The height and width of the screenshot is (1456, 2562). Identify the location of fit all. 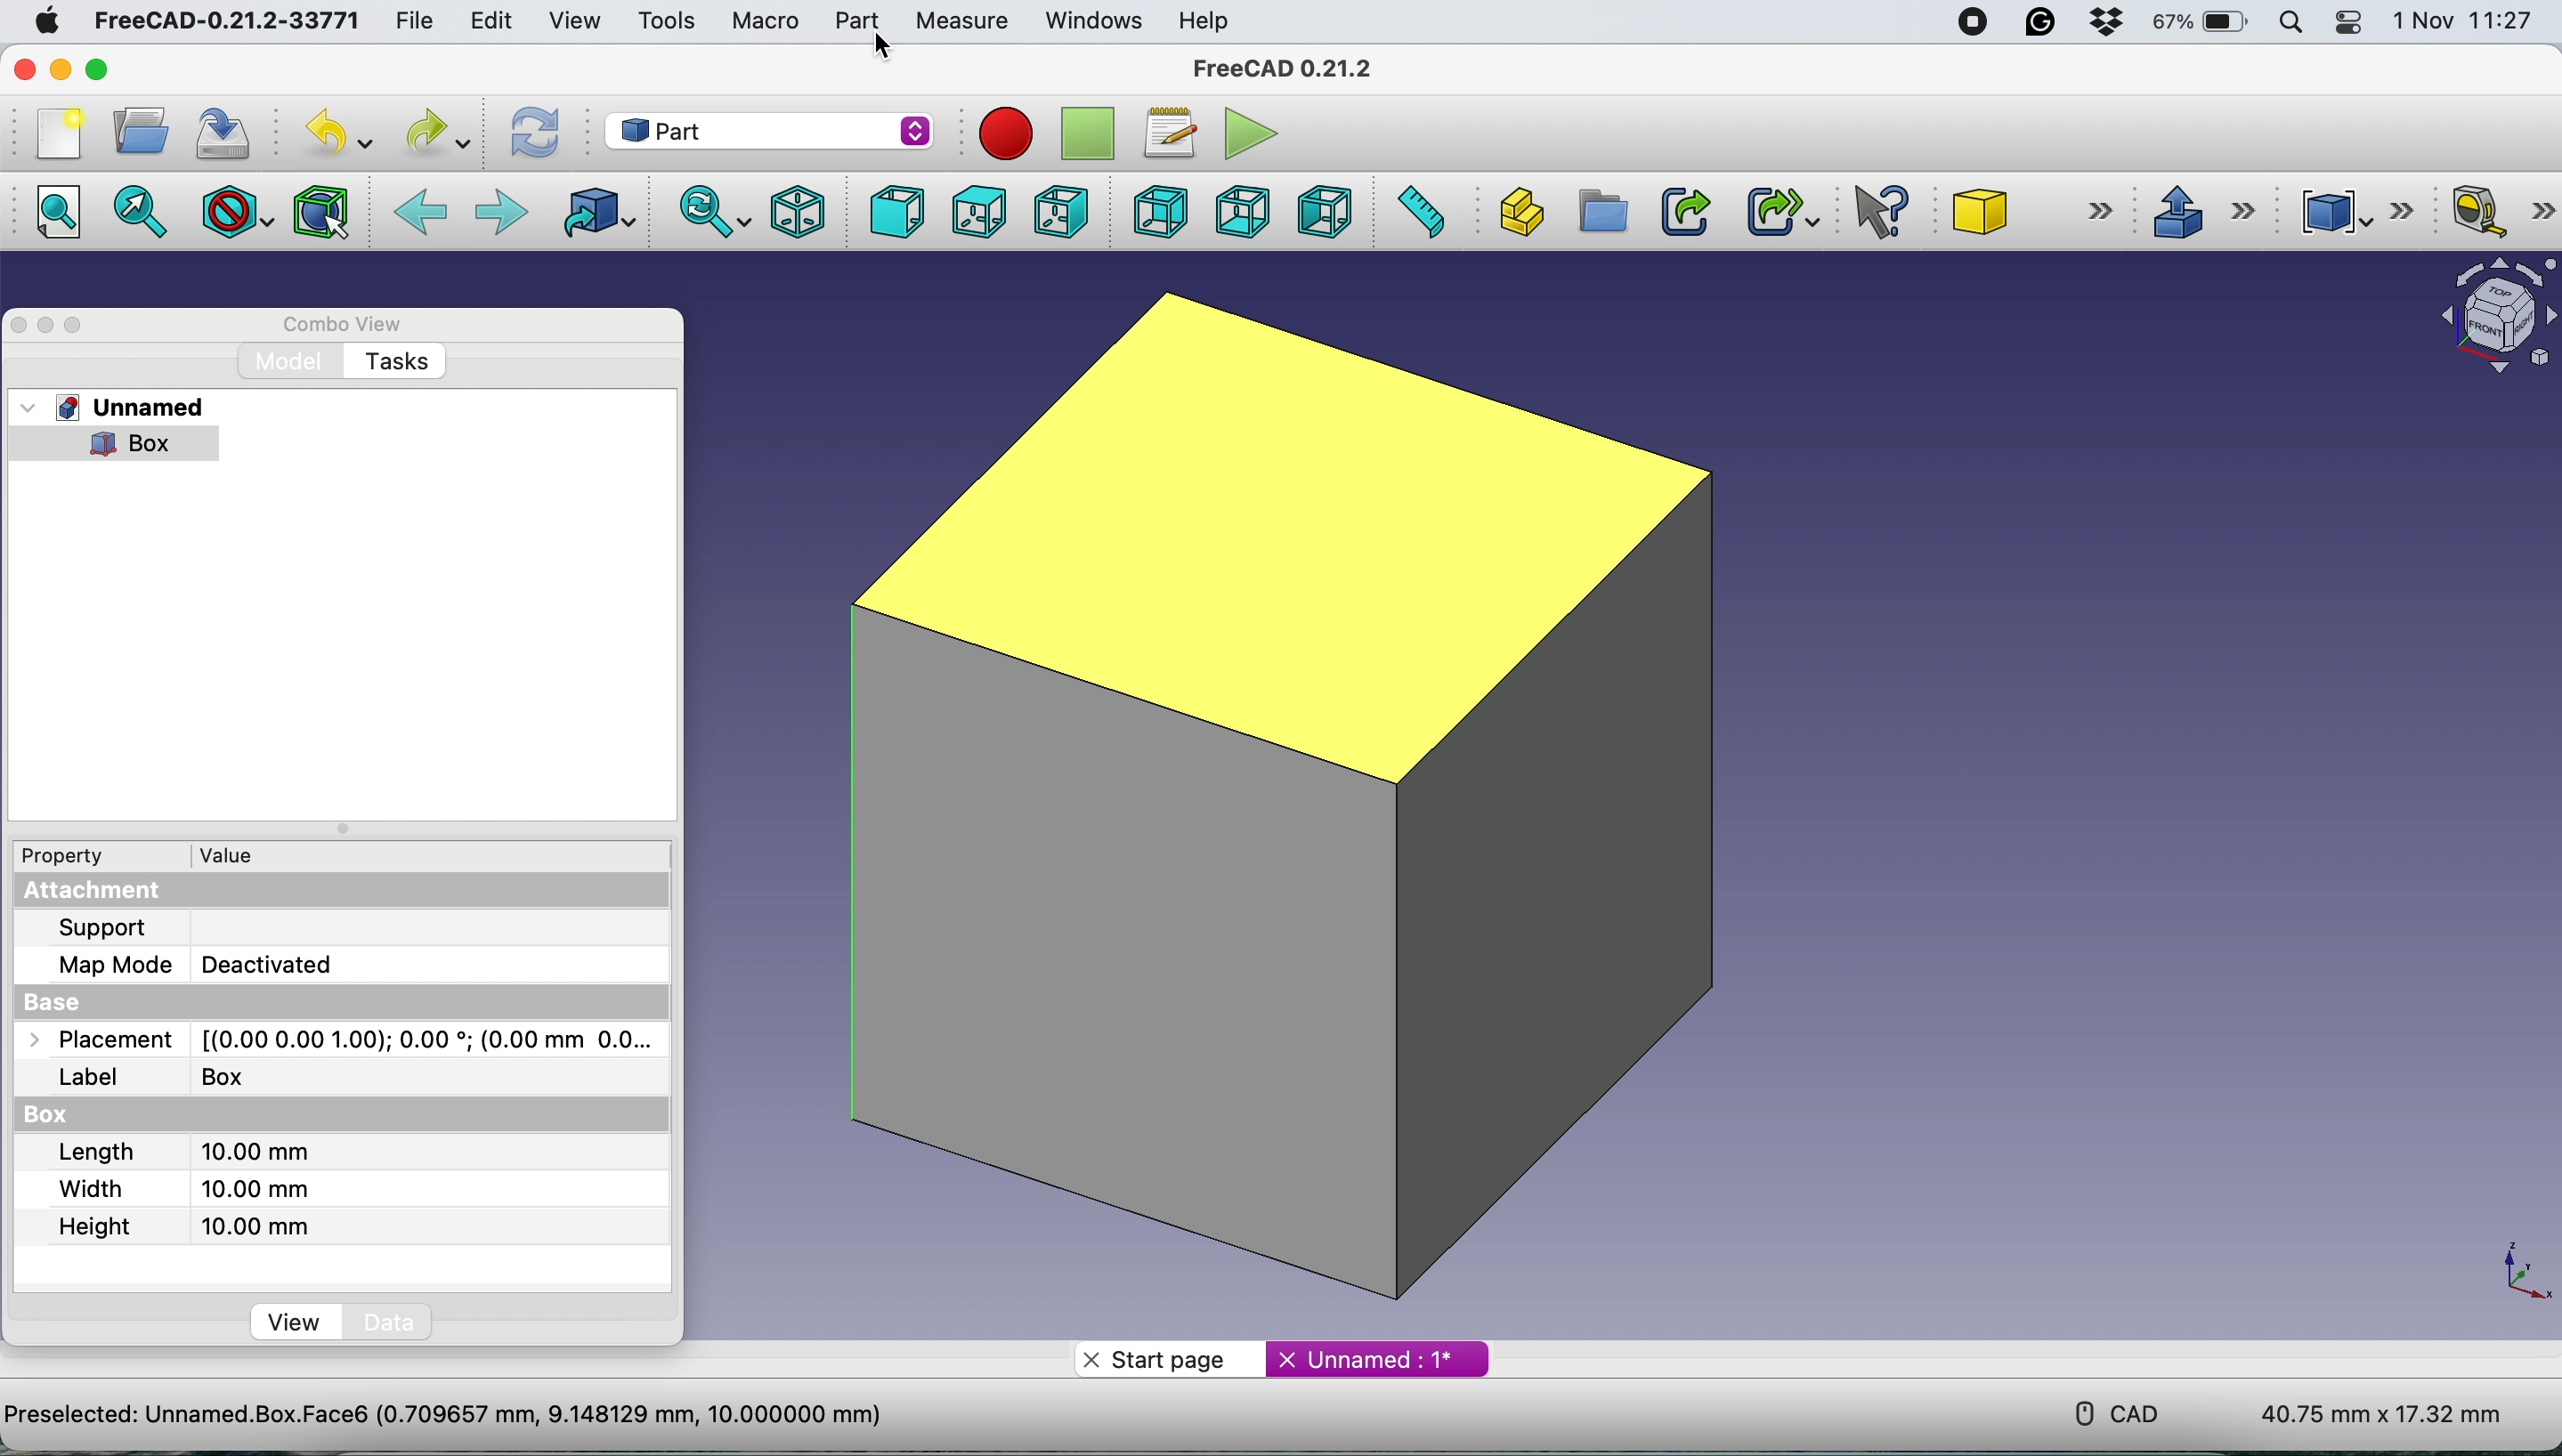
(63, 211).